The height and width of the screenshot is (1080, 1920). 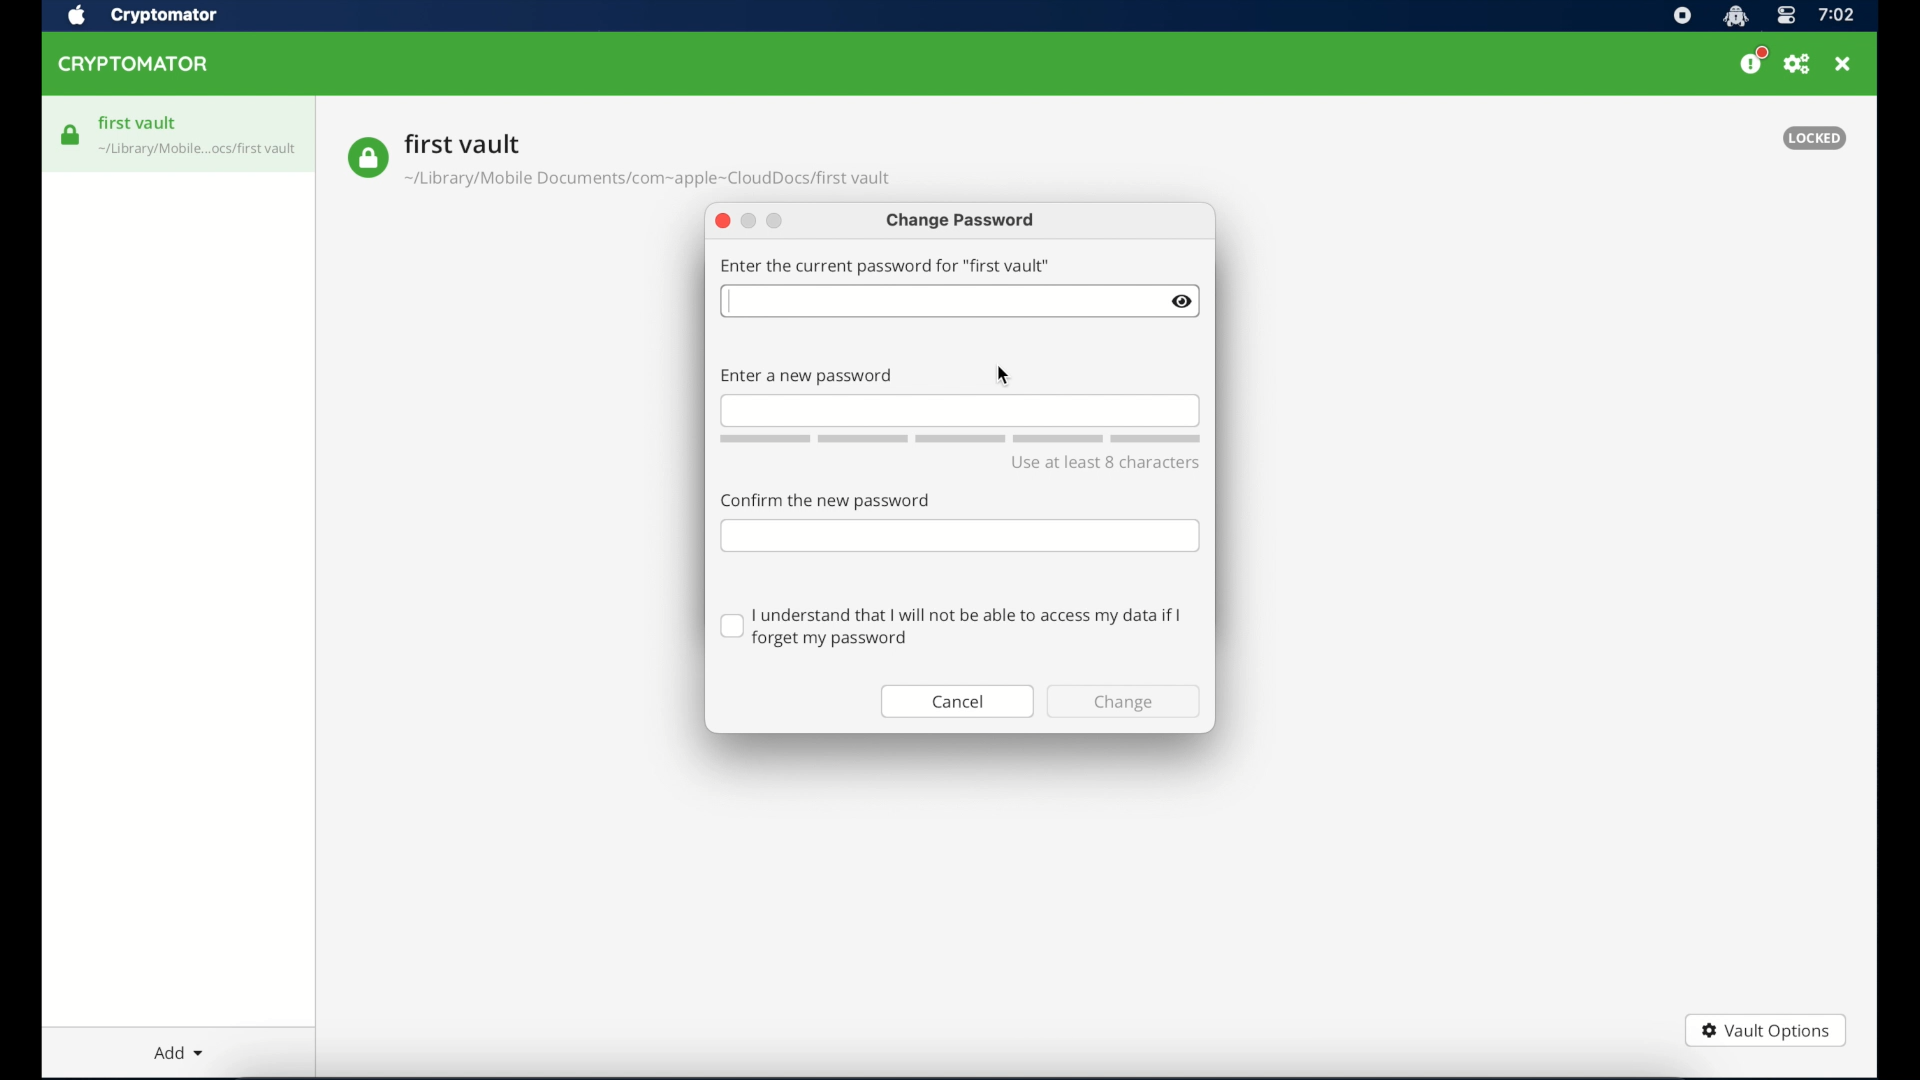 I want to click on cursor, so click(x=732, y=302).